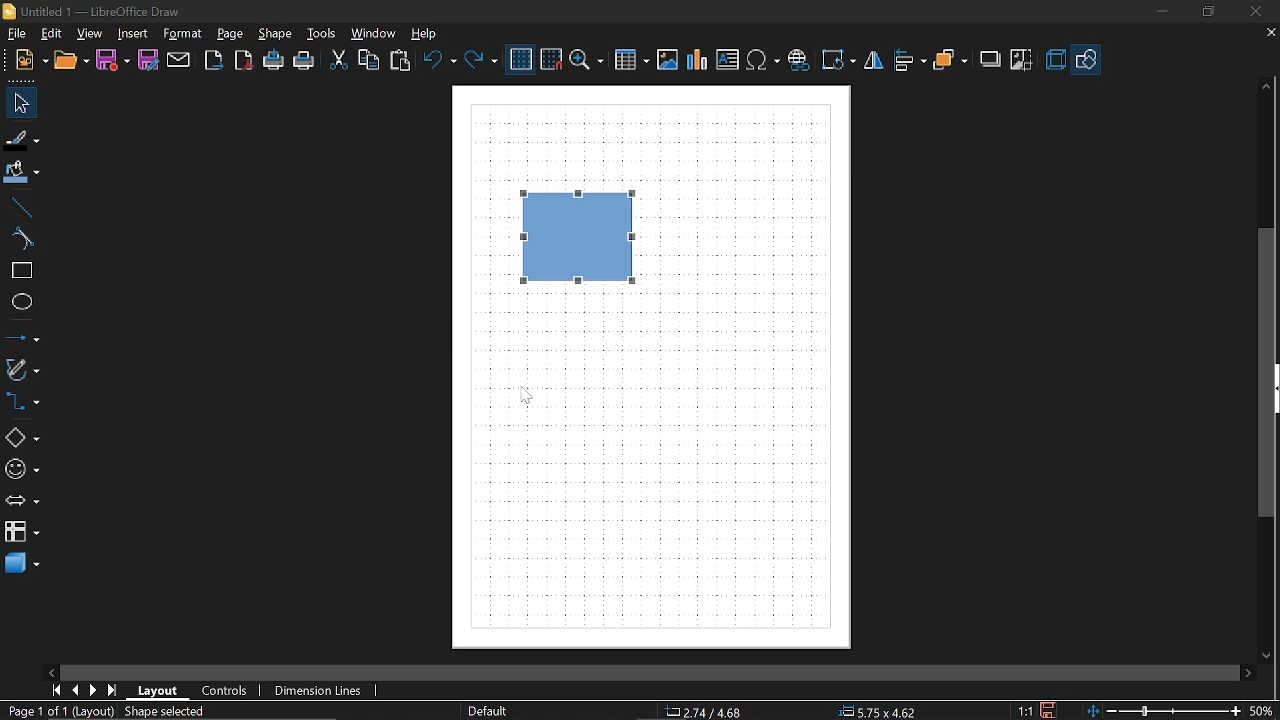 Image resolution: width=1280 pixels, height=720 pixels. Describe the element at coordinates (75, 691) in the screenshot. I see `previous page` at that location.